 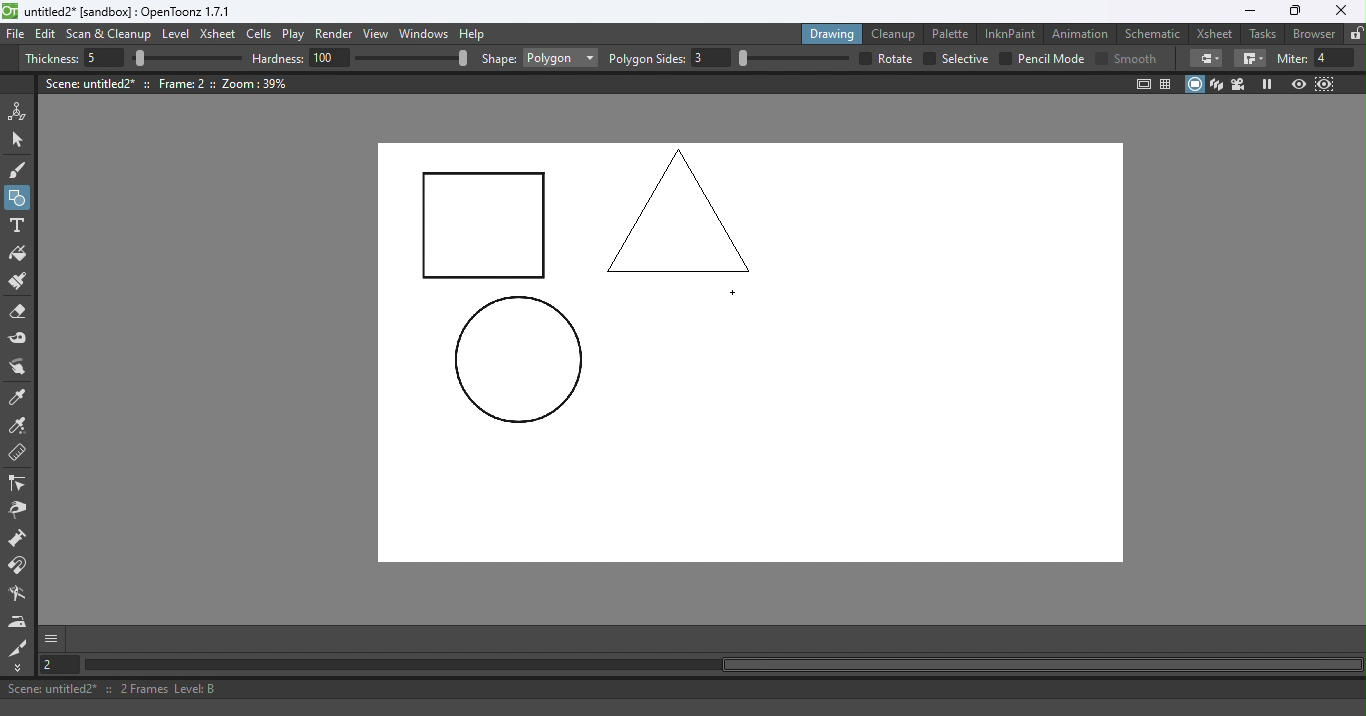 I want to click on Rectangle drawn, so click(x=485, y=227).